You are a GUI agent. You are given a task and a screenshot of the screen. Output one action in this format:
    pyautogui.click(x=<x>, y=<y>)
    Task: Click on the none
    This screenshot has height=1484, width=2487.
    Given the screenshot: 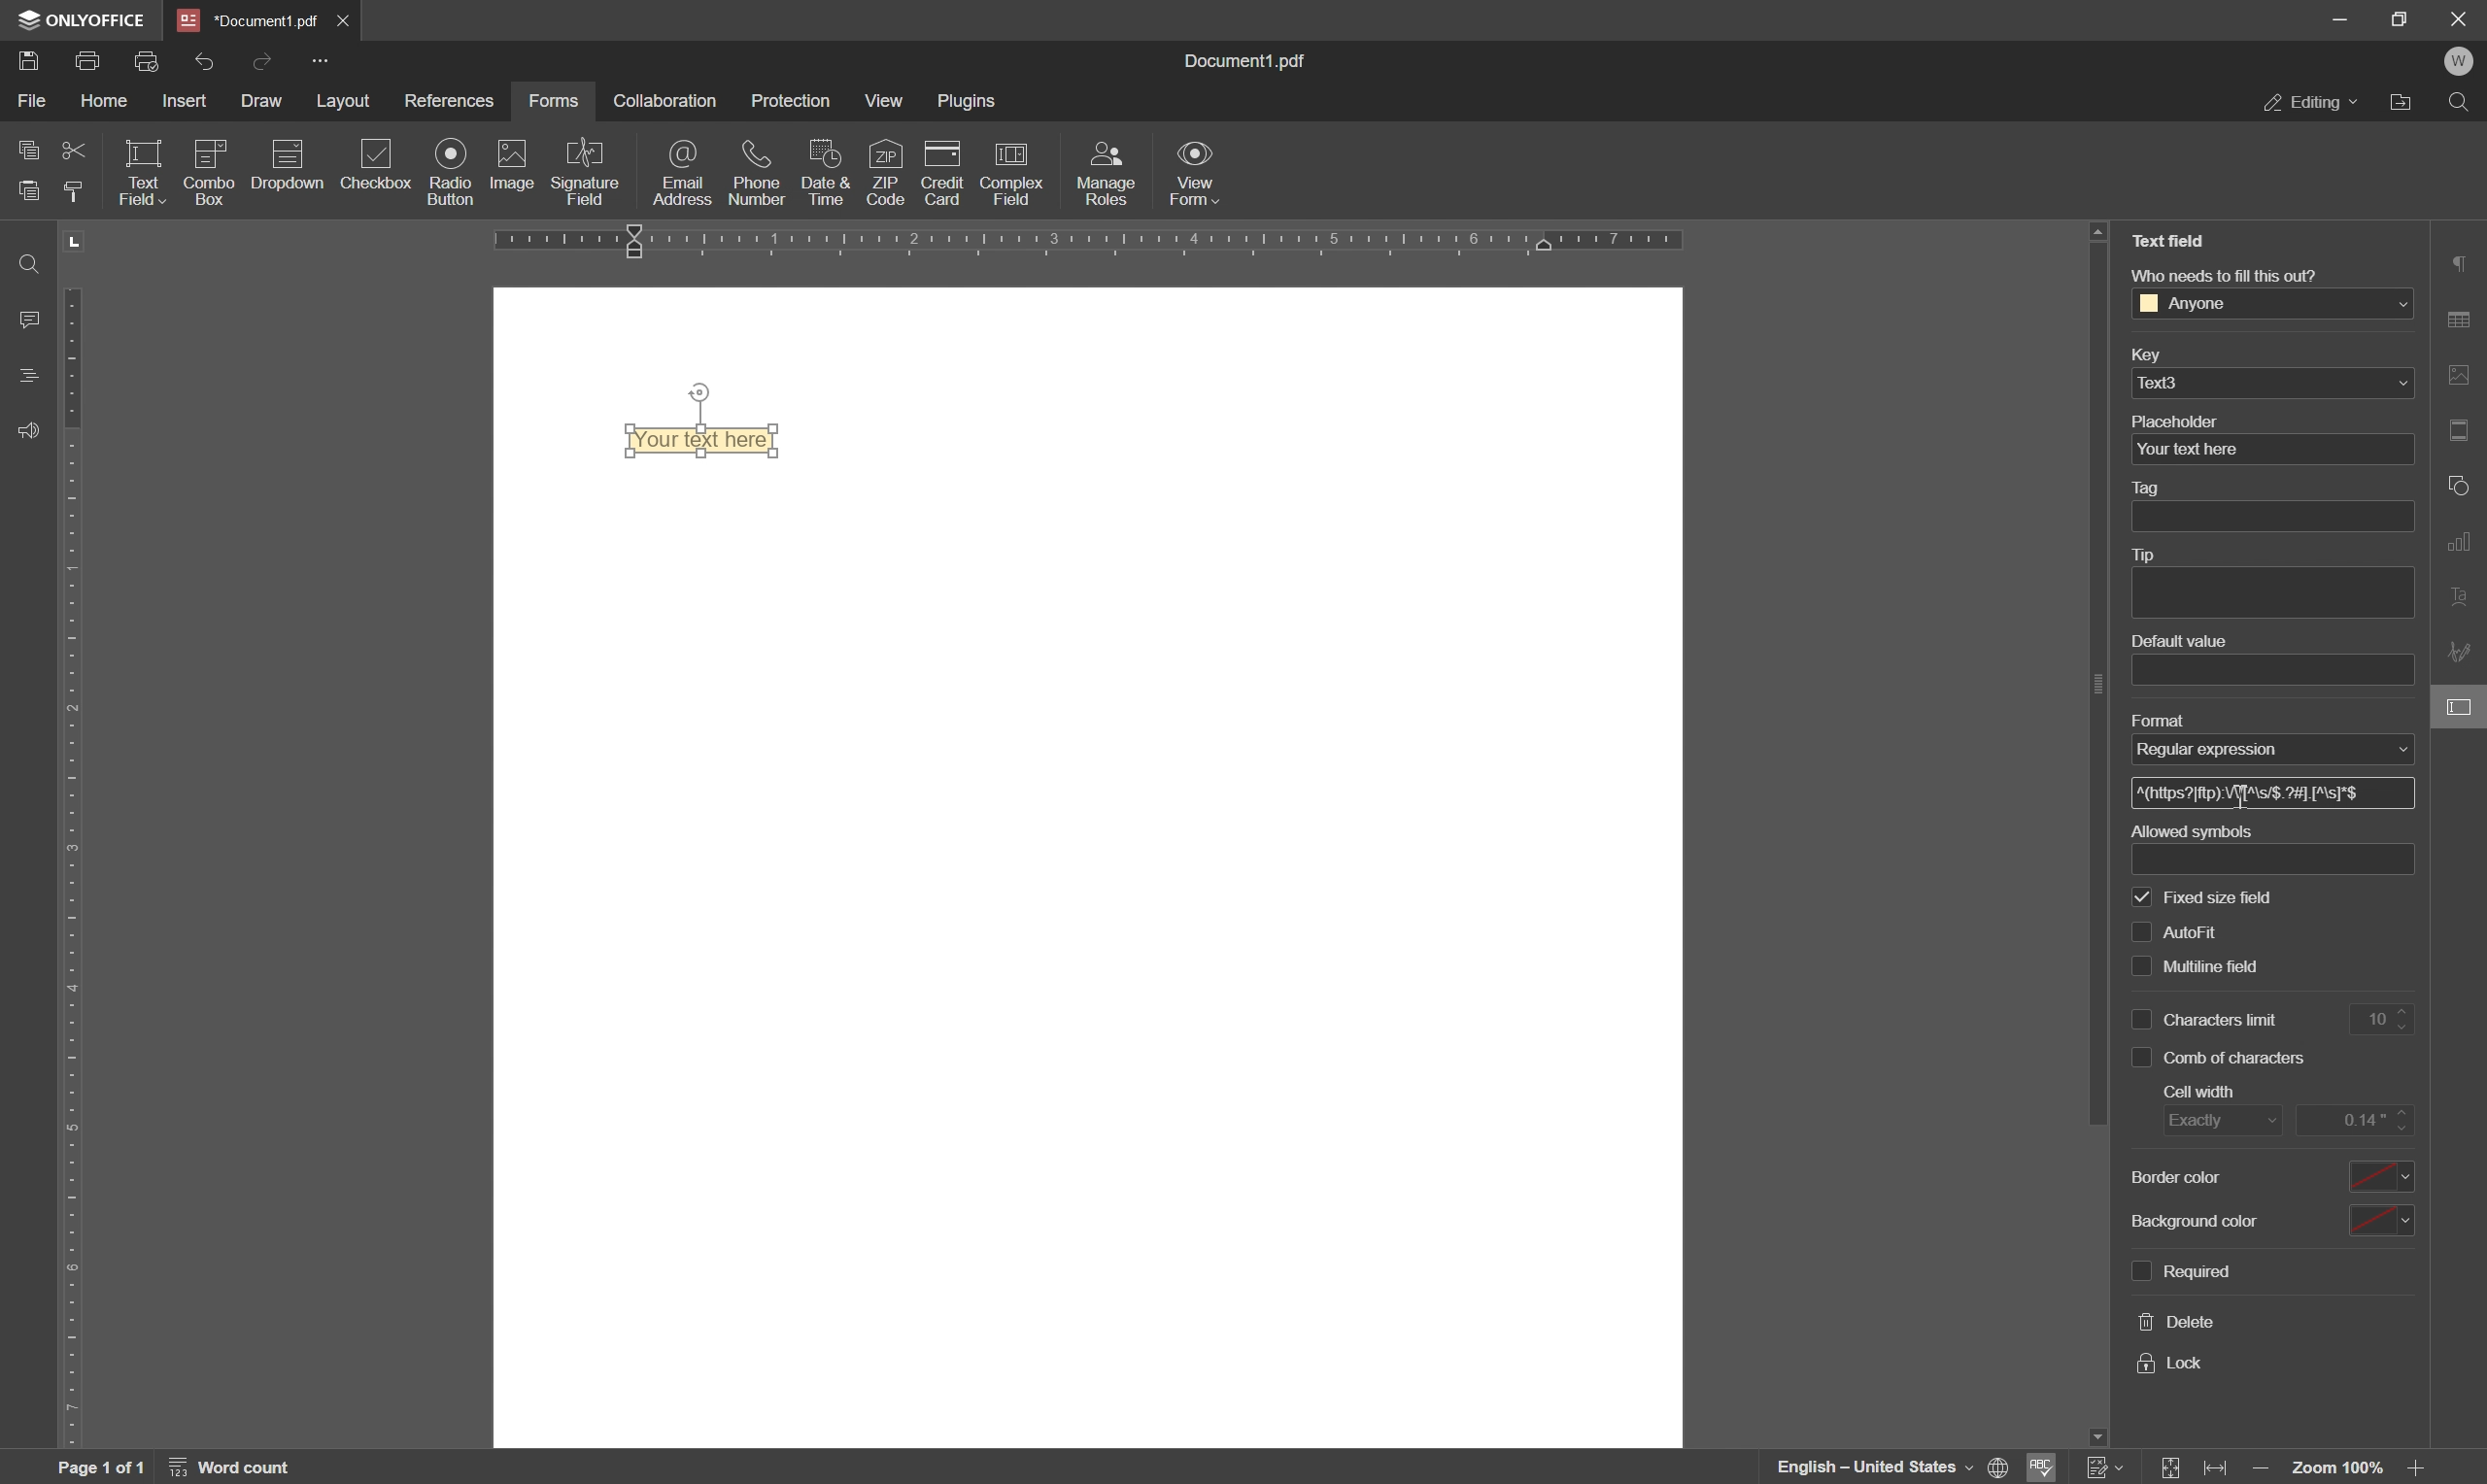 What is the action you would take?
    pyautogui.click(x=2262, y=748)
    